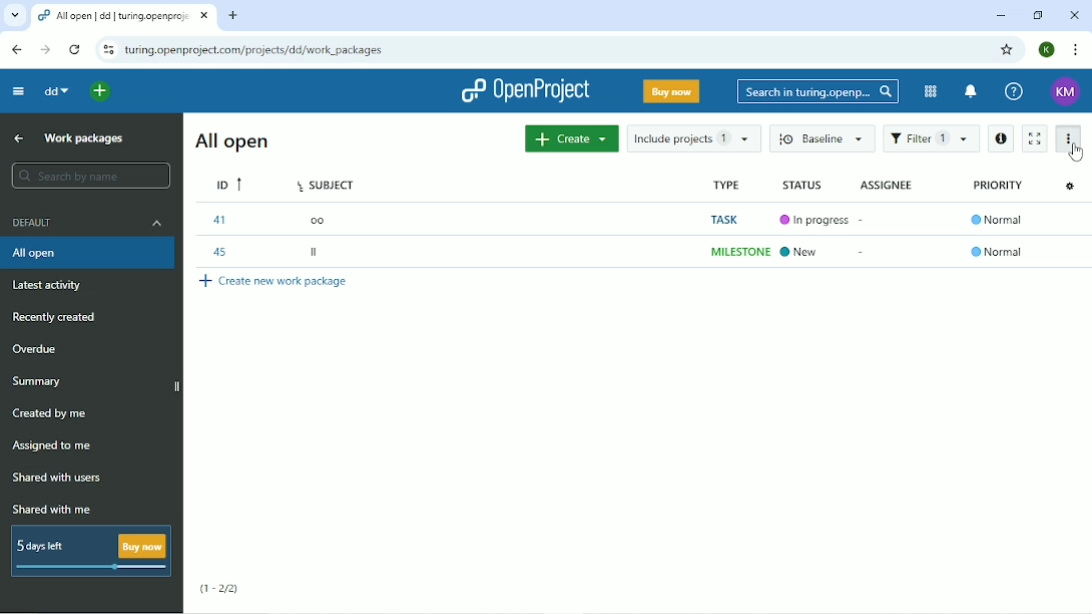  I want to click on Open details view, so click(1002, 139).